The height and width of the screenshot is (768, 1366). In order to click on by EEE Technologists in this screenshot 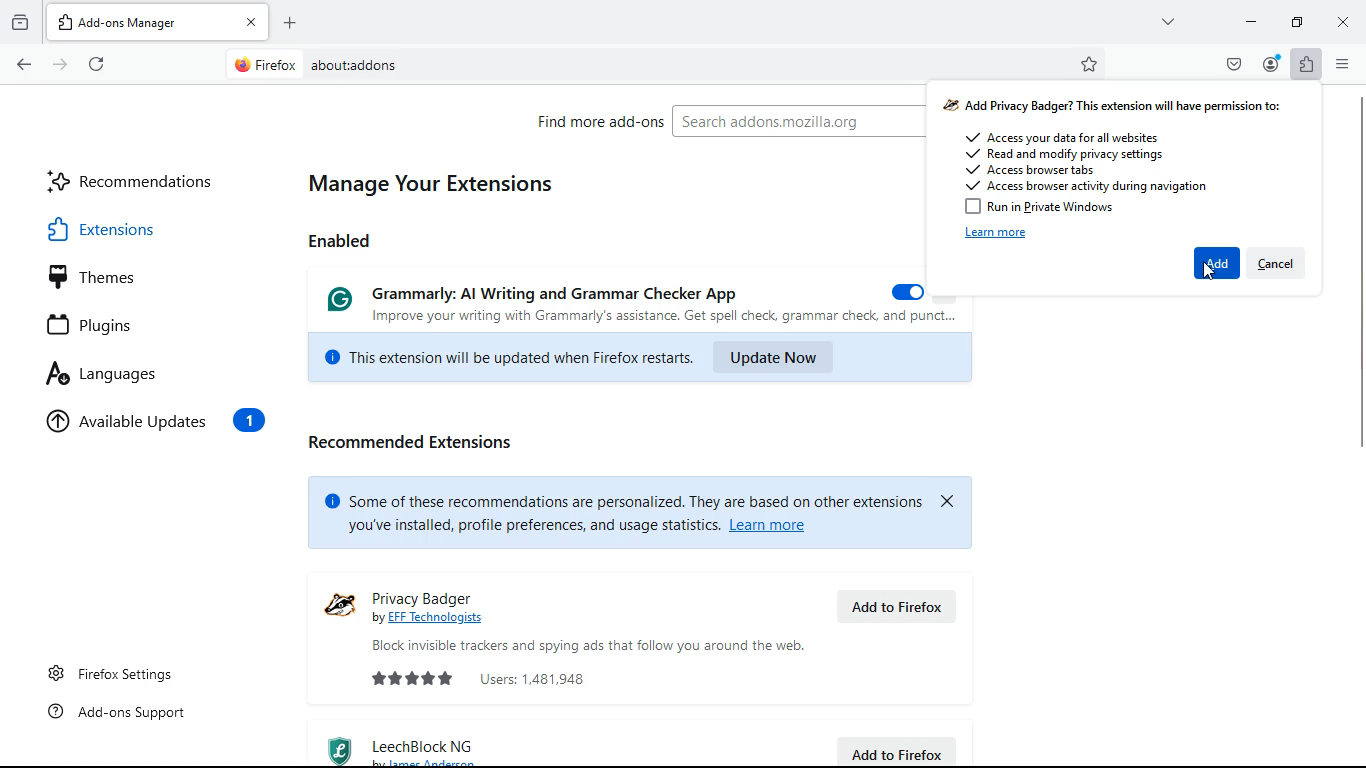, I will do `click(424, 619)`.